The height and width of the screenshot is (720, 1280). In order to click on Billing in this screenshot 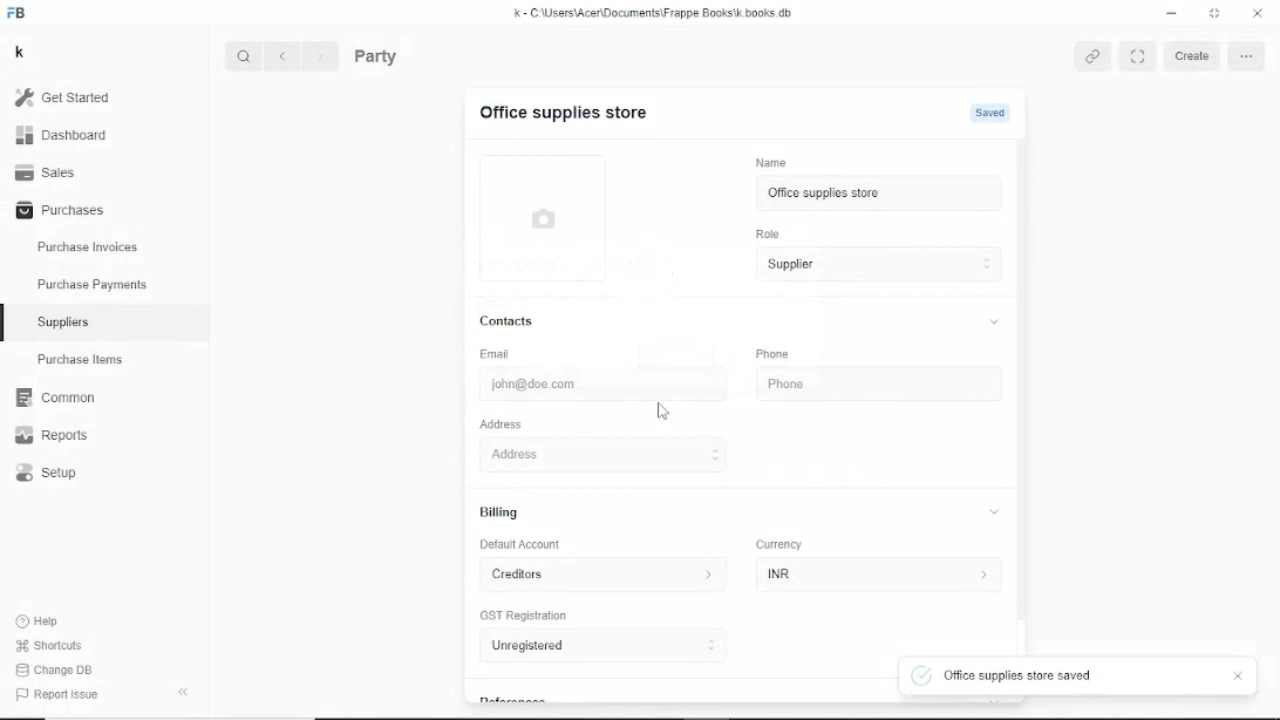, I will do `click(741, 512)`.